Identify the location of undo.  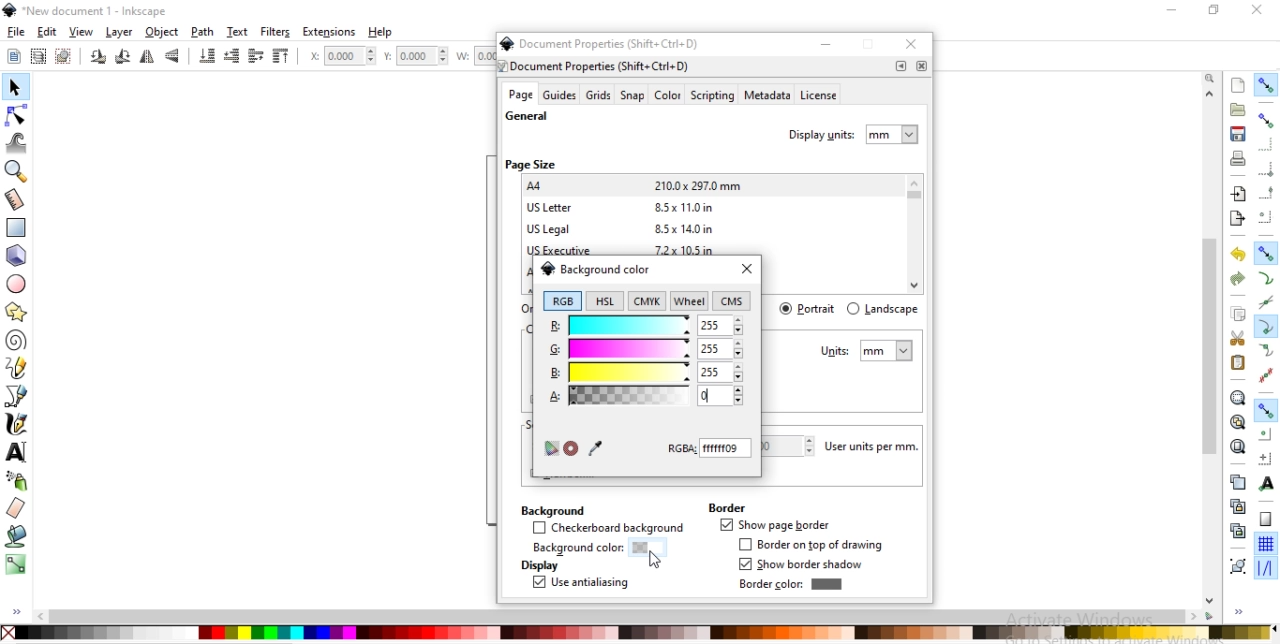
(1235, 255).